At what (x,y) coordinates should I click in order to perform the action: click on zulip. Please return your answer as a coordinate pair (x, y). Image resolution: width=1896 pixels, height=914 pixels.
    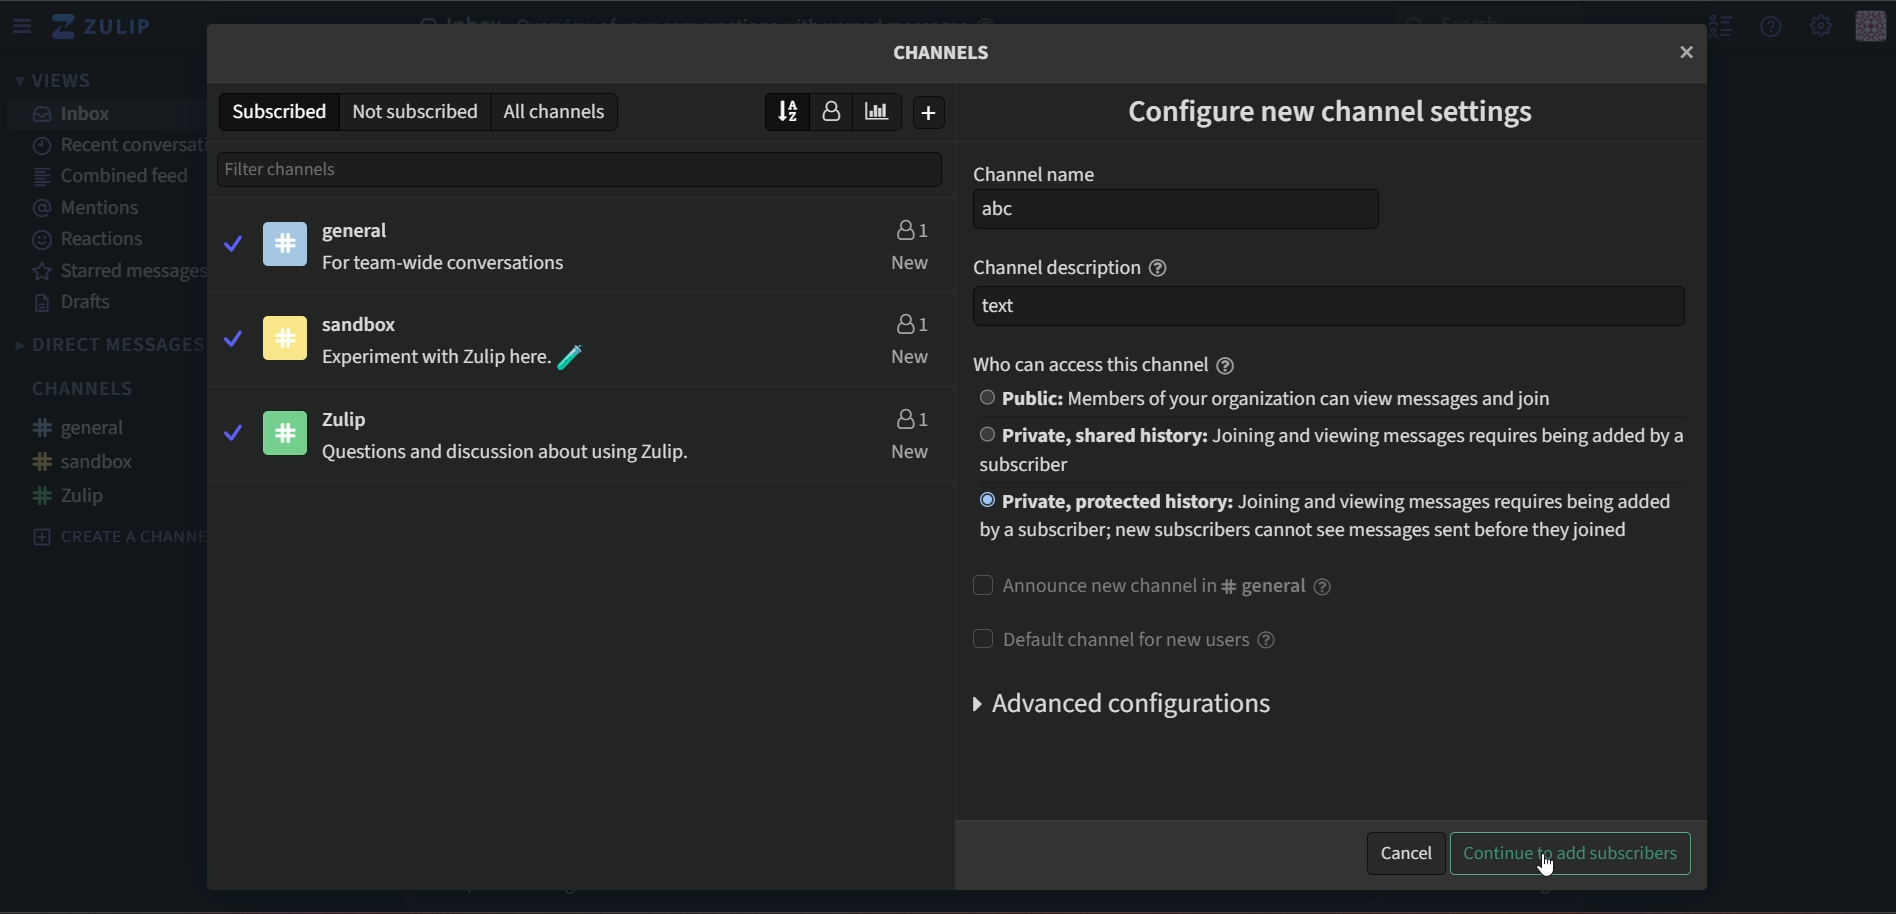
    Looking at the image, I should click on (358, 419).